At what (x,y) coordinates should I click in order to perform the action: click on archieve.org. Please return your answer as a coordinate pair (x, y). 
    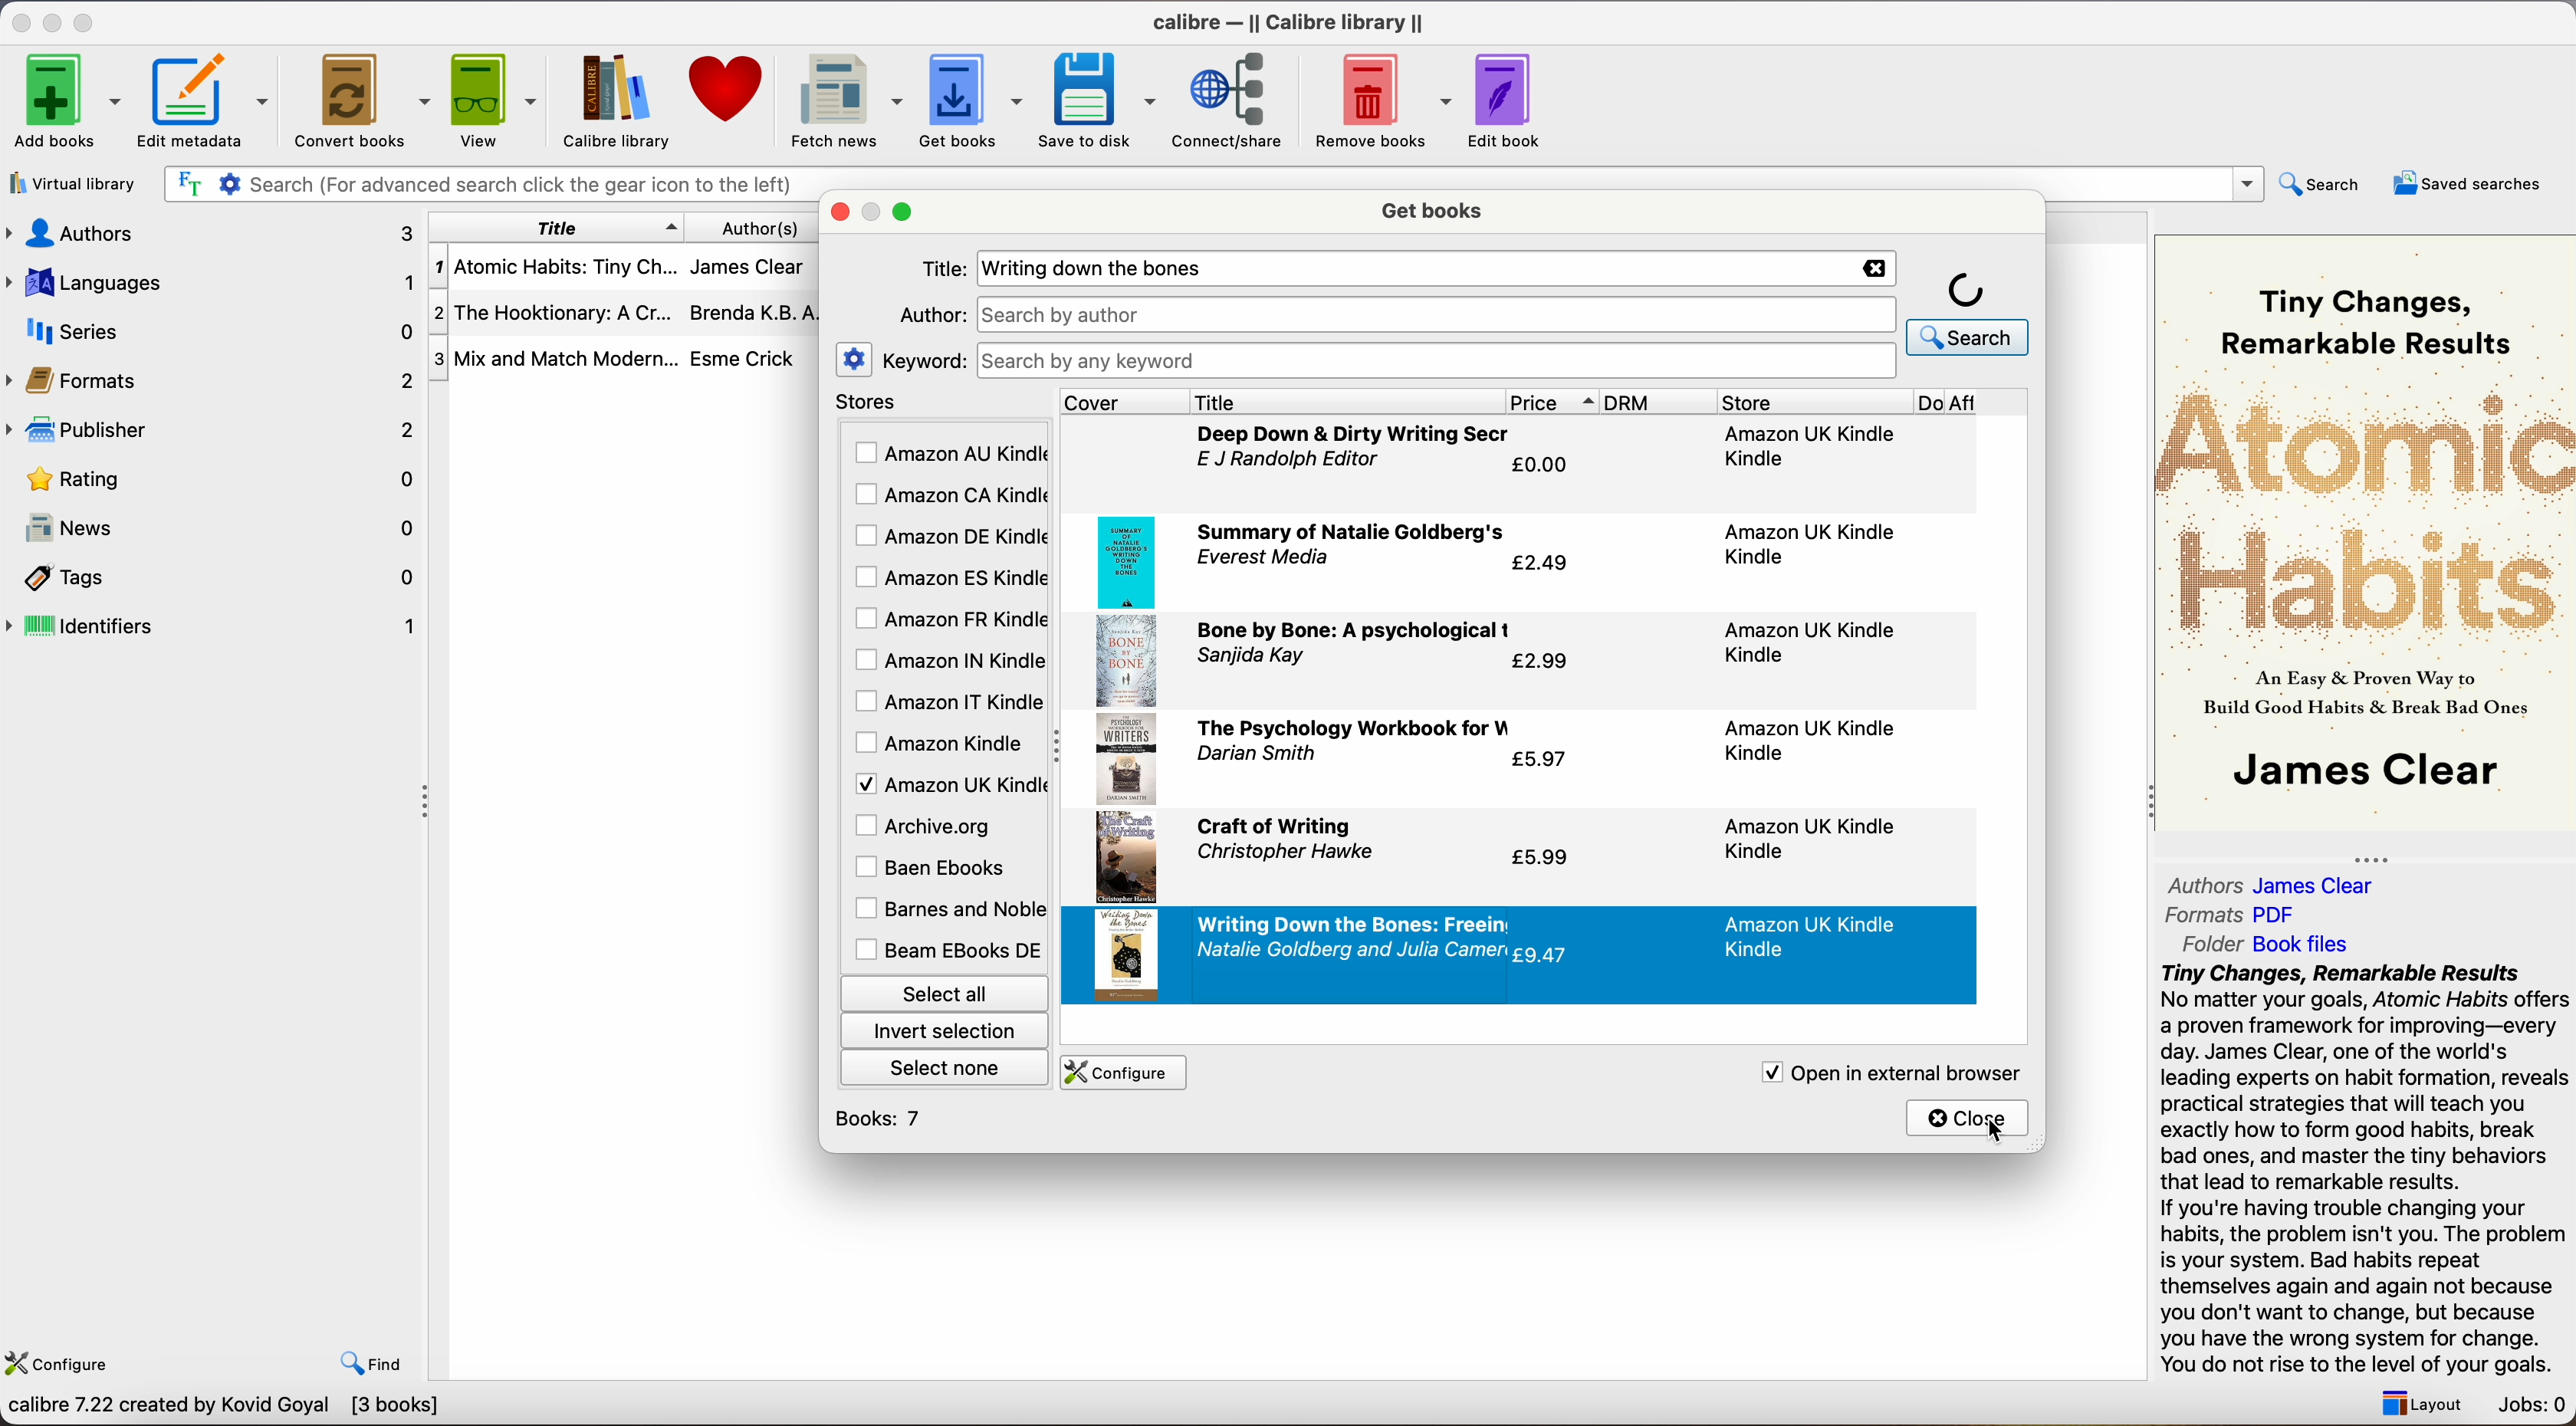
    Looking at the image, I should click on (927, 825).